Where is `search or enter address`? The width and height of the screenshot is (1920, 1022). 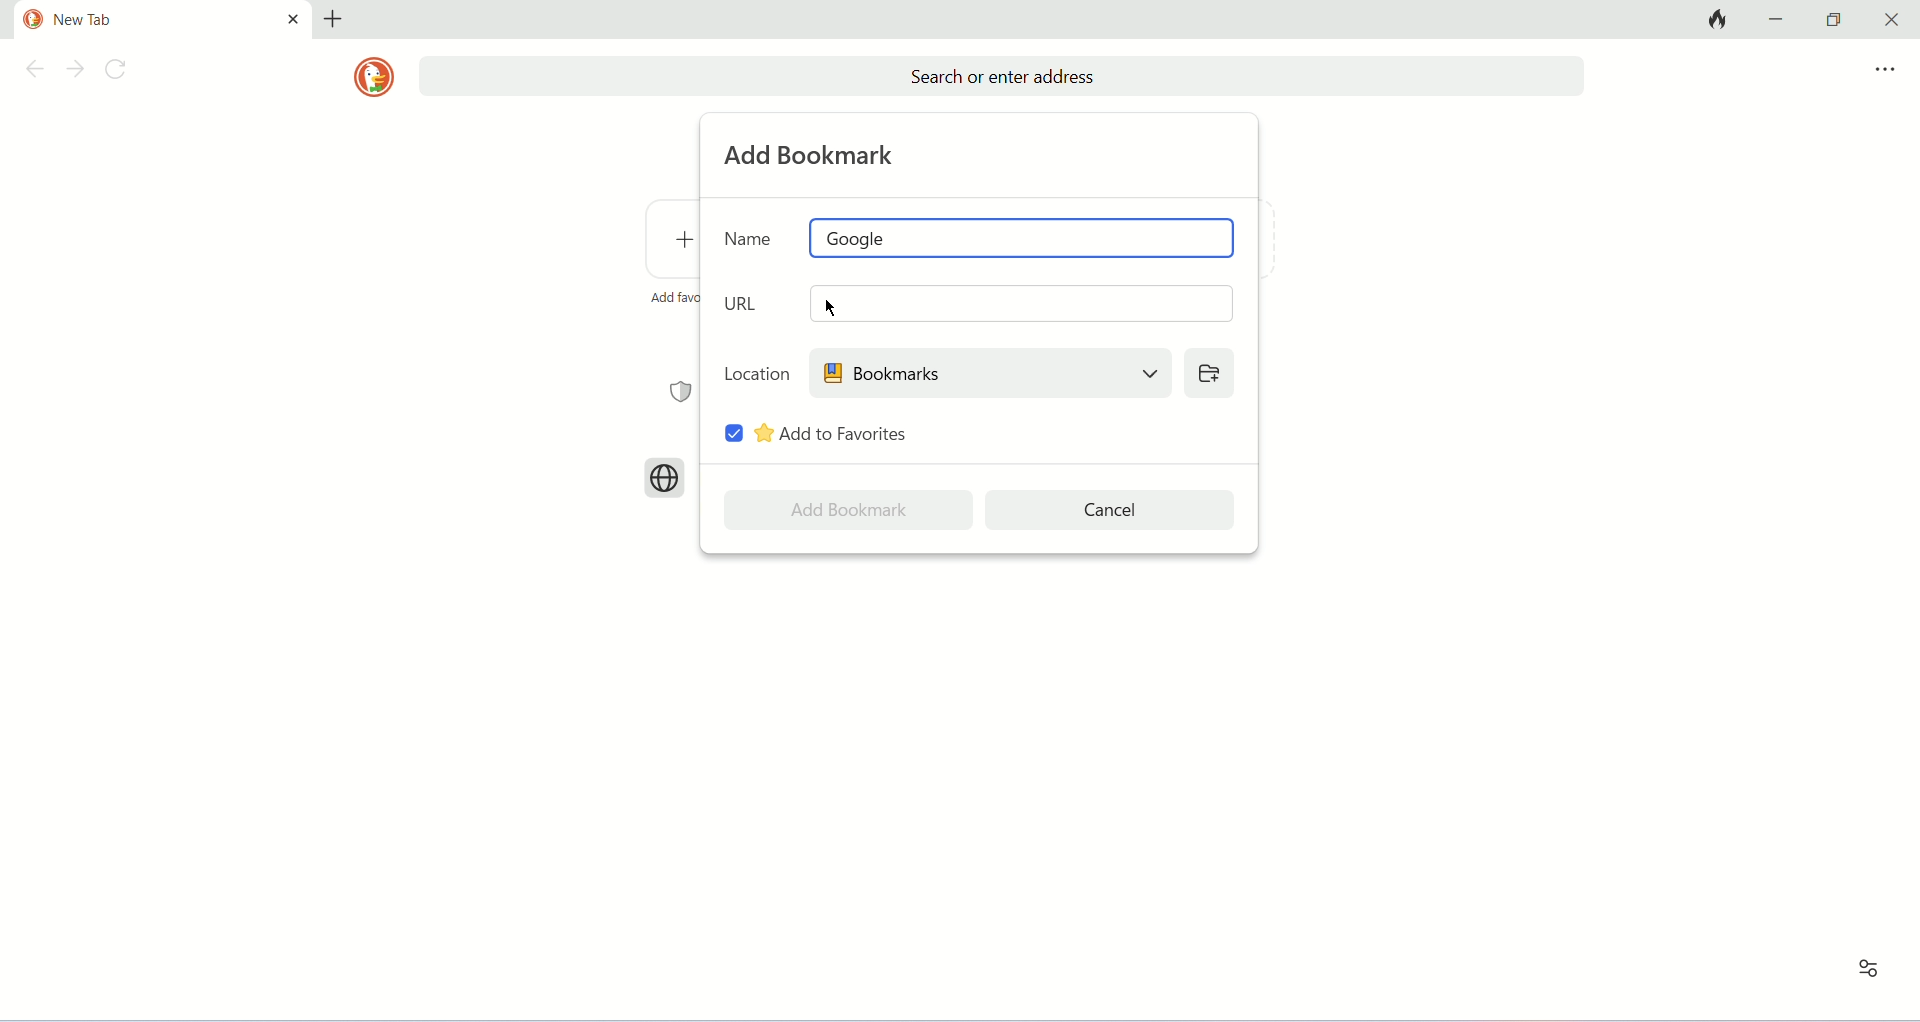 search or enter address is located at coordinates (1001, 77).